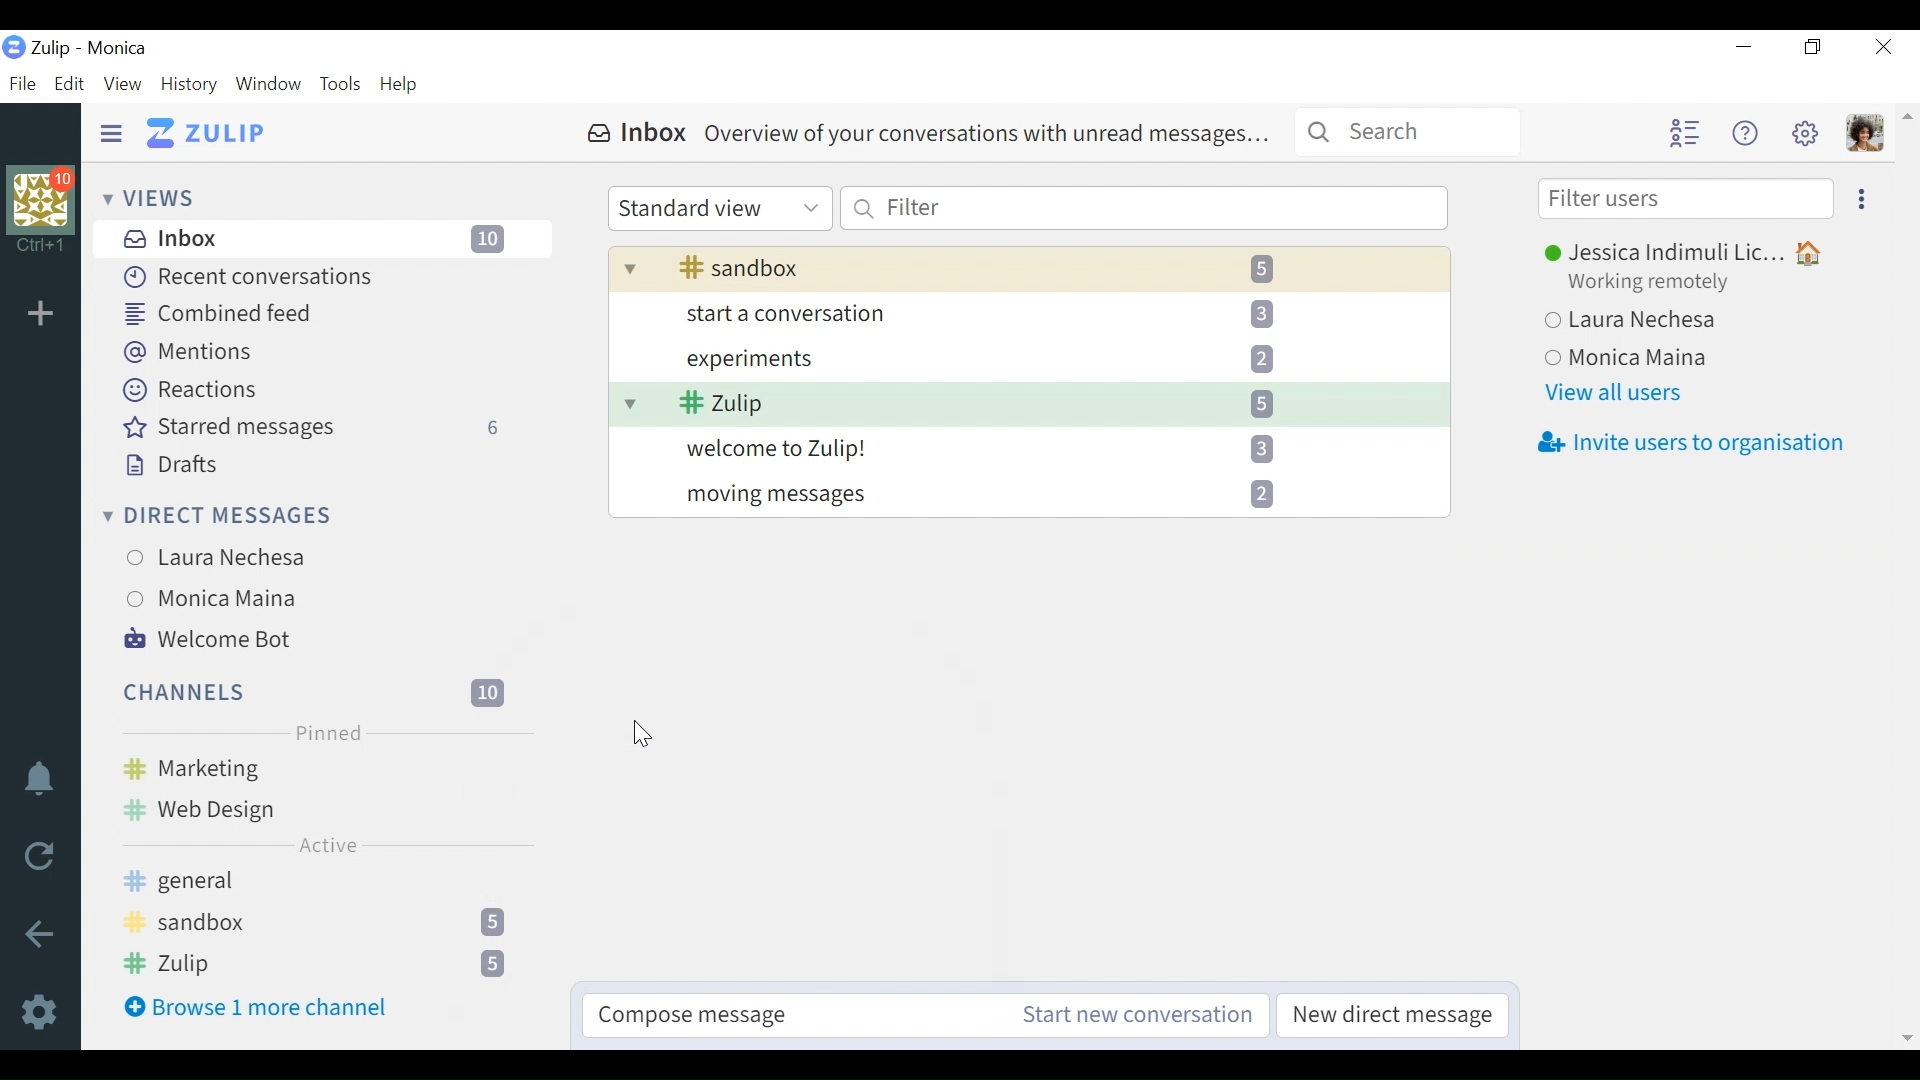 This screenshot has height=1080, width=1920. Describe the element at coordinates (1027, 312) in the screenshot. I see `start a conversation 3` at that location.